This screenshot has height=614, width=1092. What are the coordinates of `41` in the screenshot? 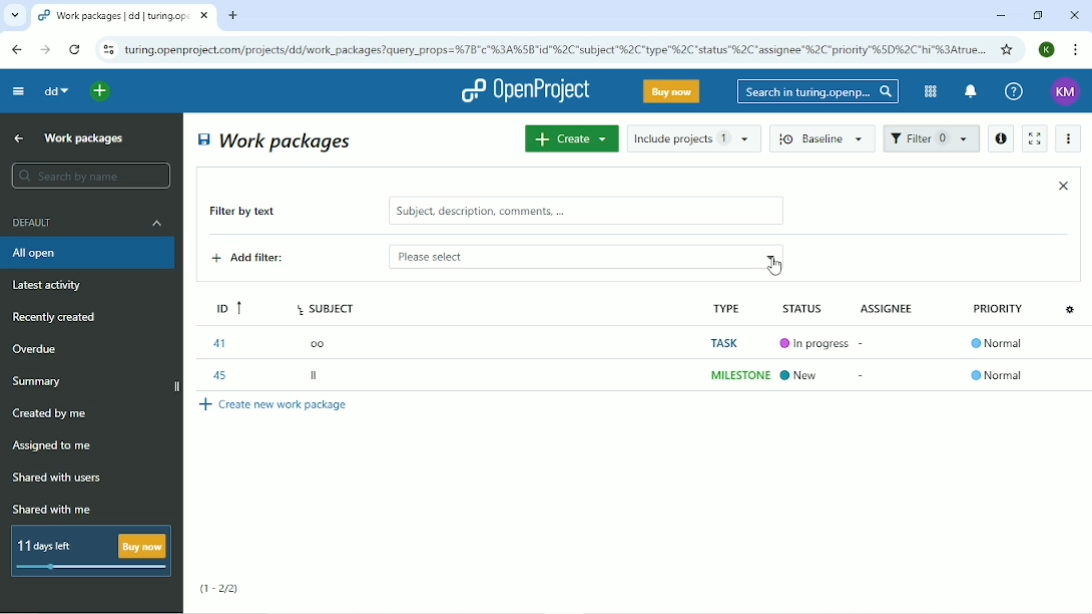 It's located at (218, 343).